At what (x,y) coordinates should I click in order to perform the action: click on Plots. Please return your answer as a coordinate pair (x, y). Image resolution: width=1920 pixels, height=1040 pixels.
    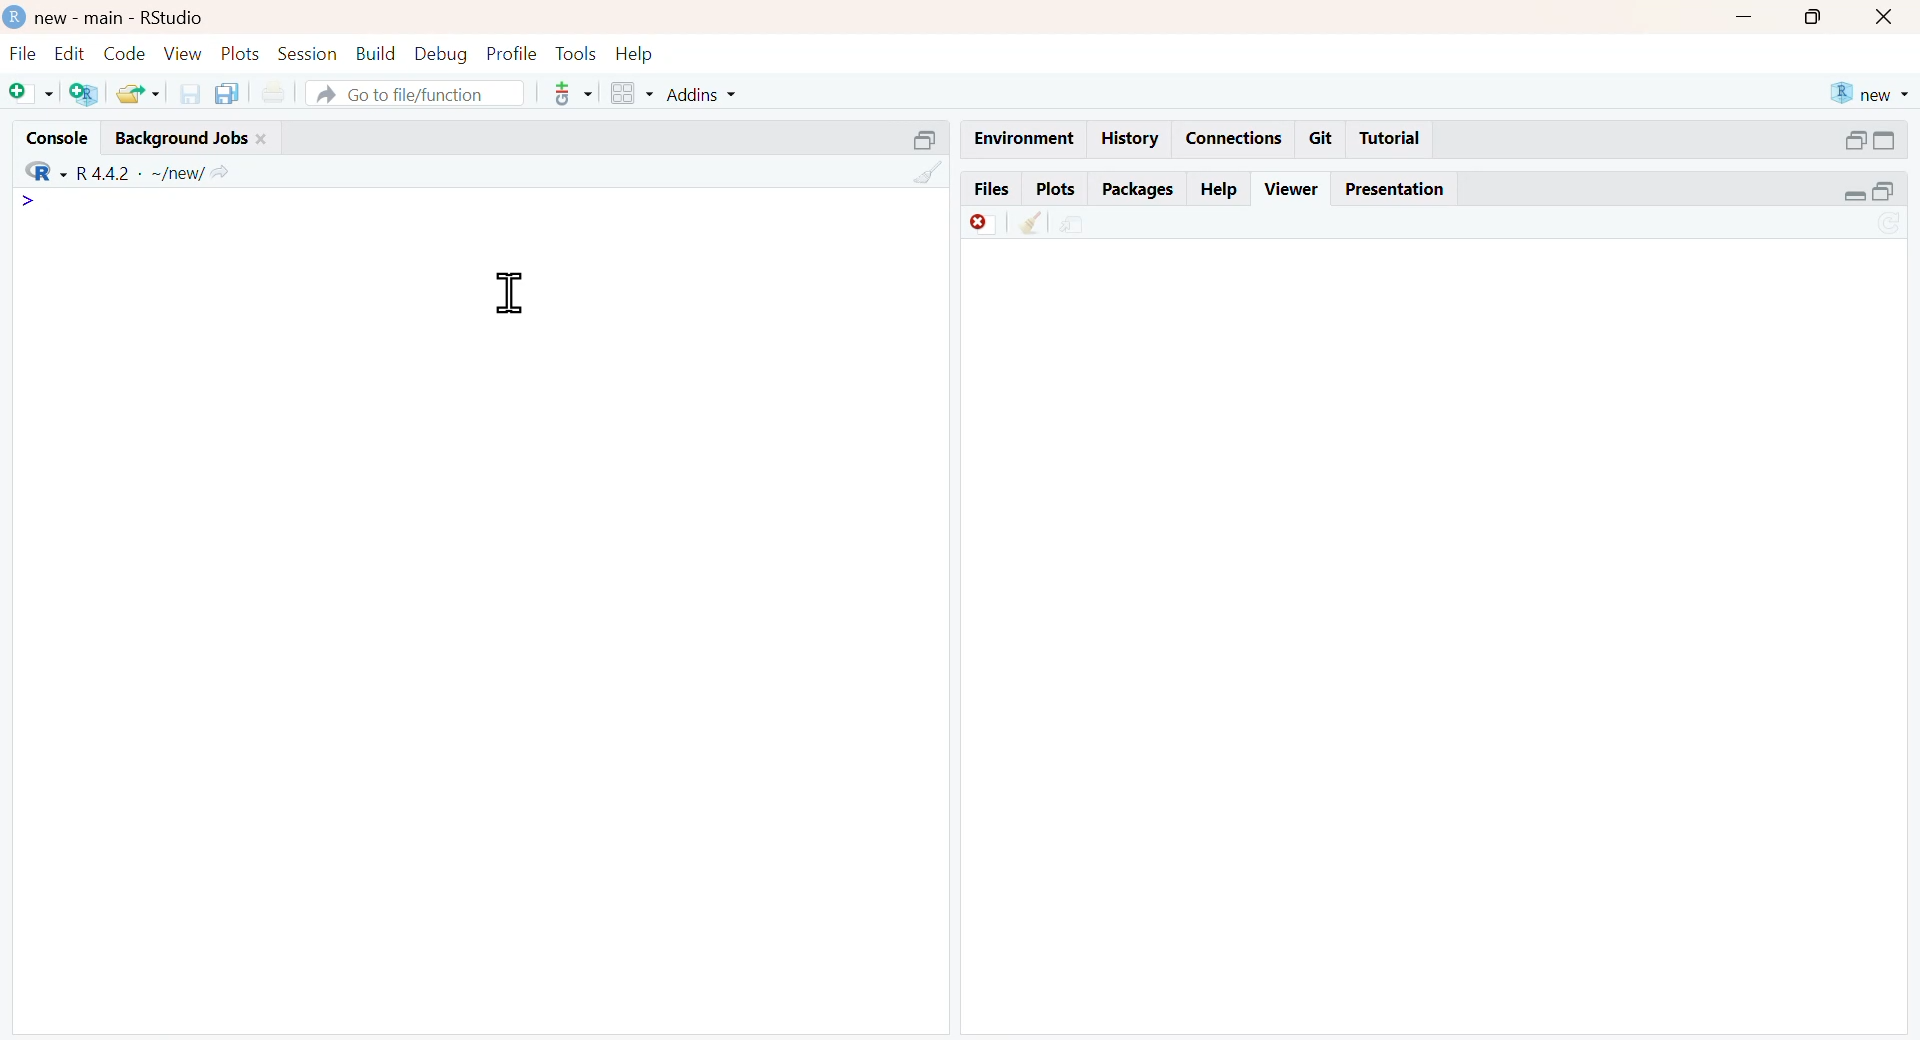
    Looking at the image, I should click on (1052, 187).